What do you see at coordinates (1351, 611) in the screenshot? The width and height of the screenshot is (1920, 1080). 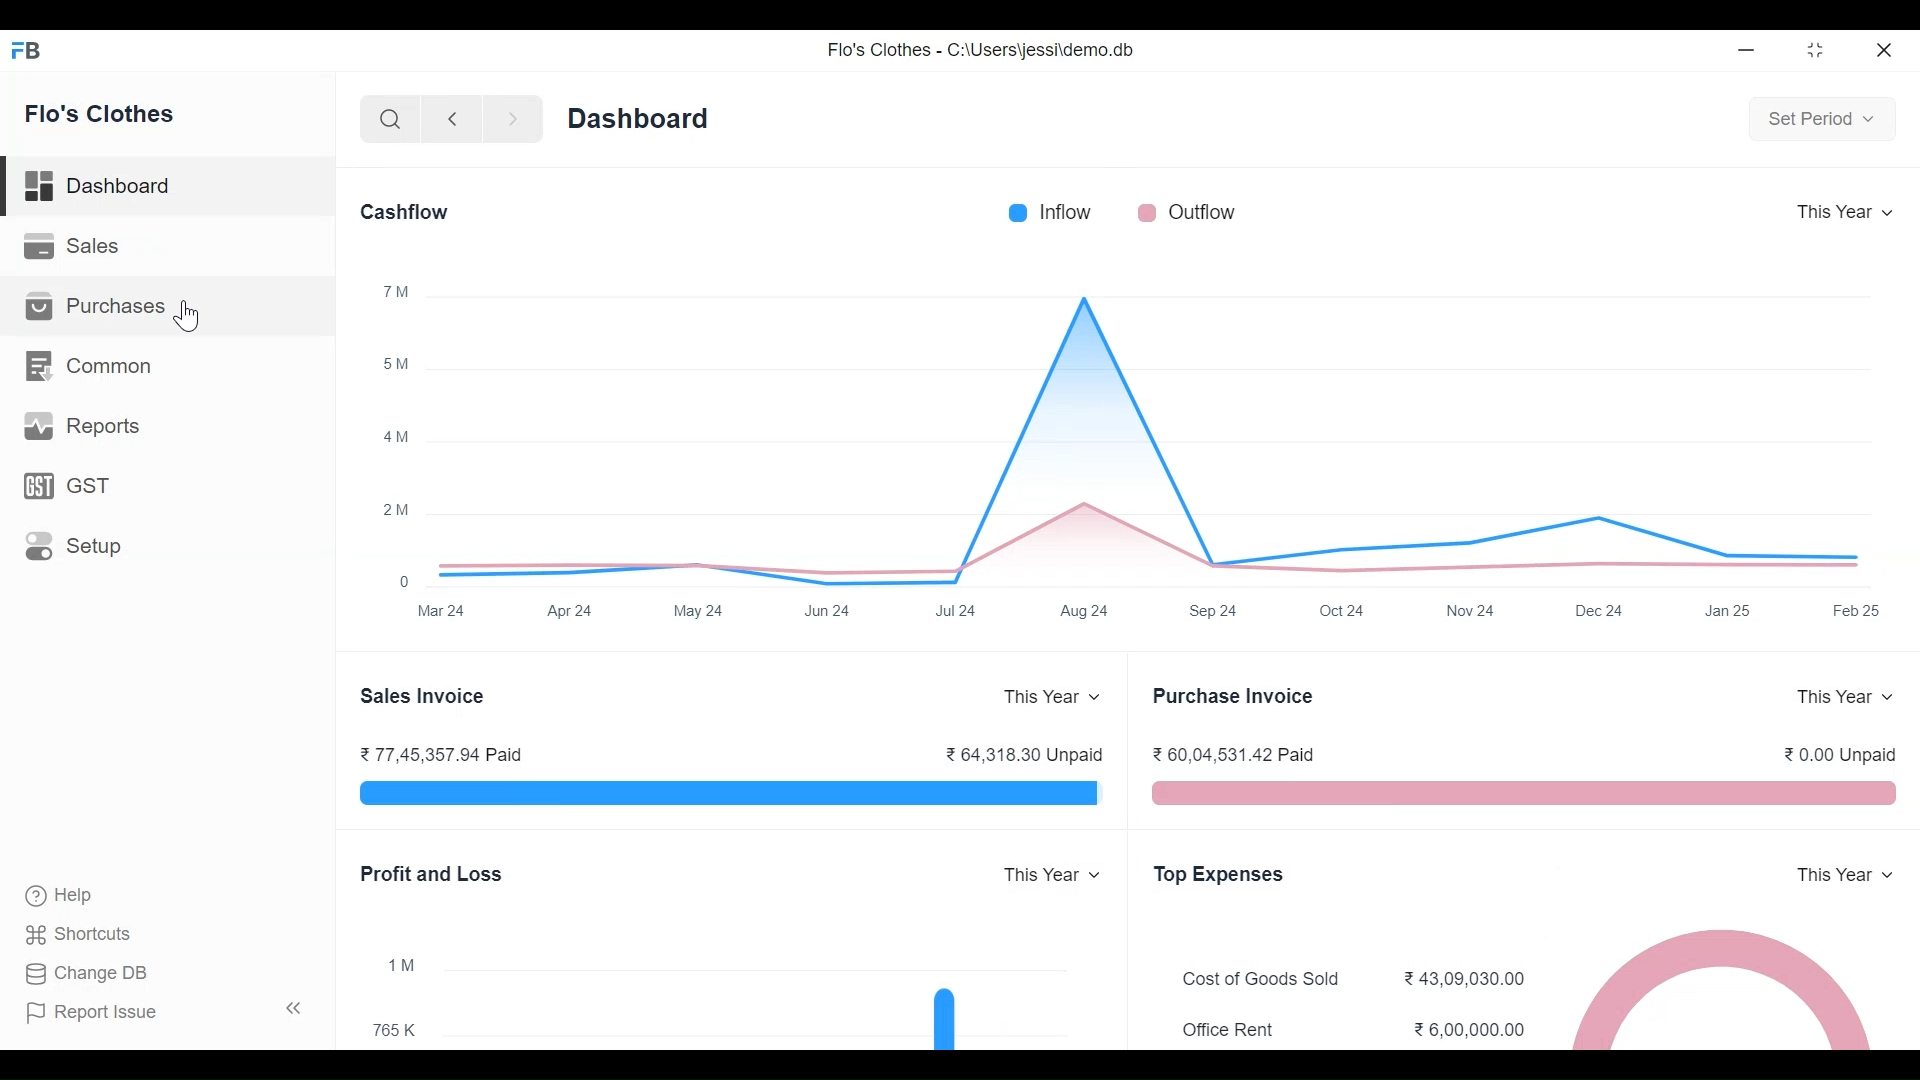 I see `Oct 24` at bounding box center [1351, 611].